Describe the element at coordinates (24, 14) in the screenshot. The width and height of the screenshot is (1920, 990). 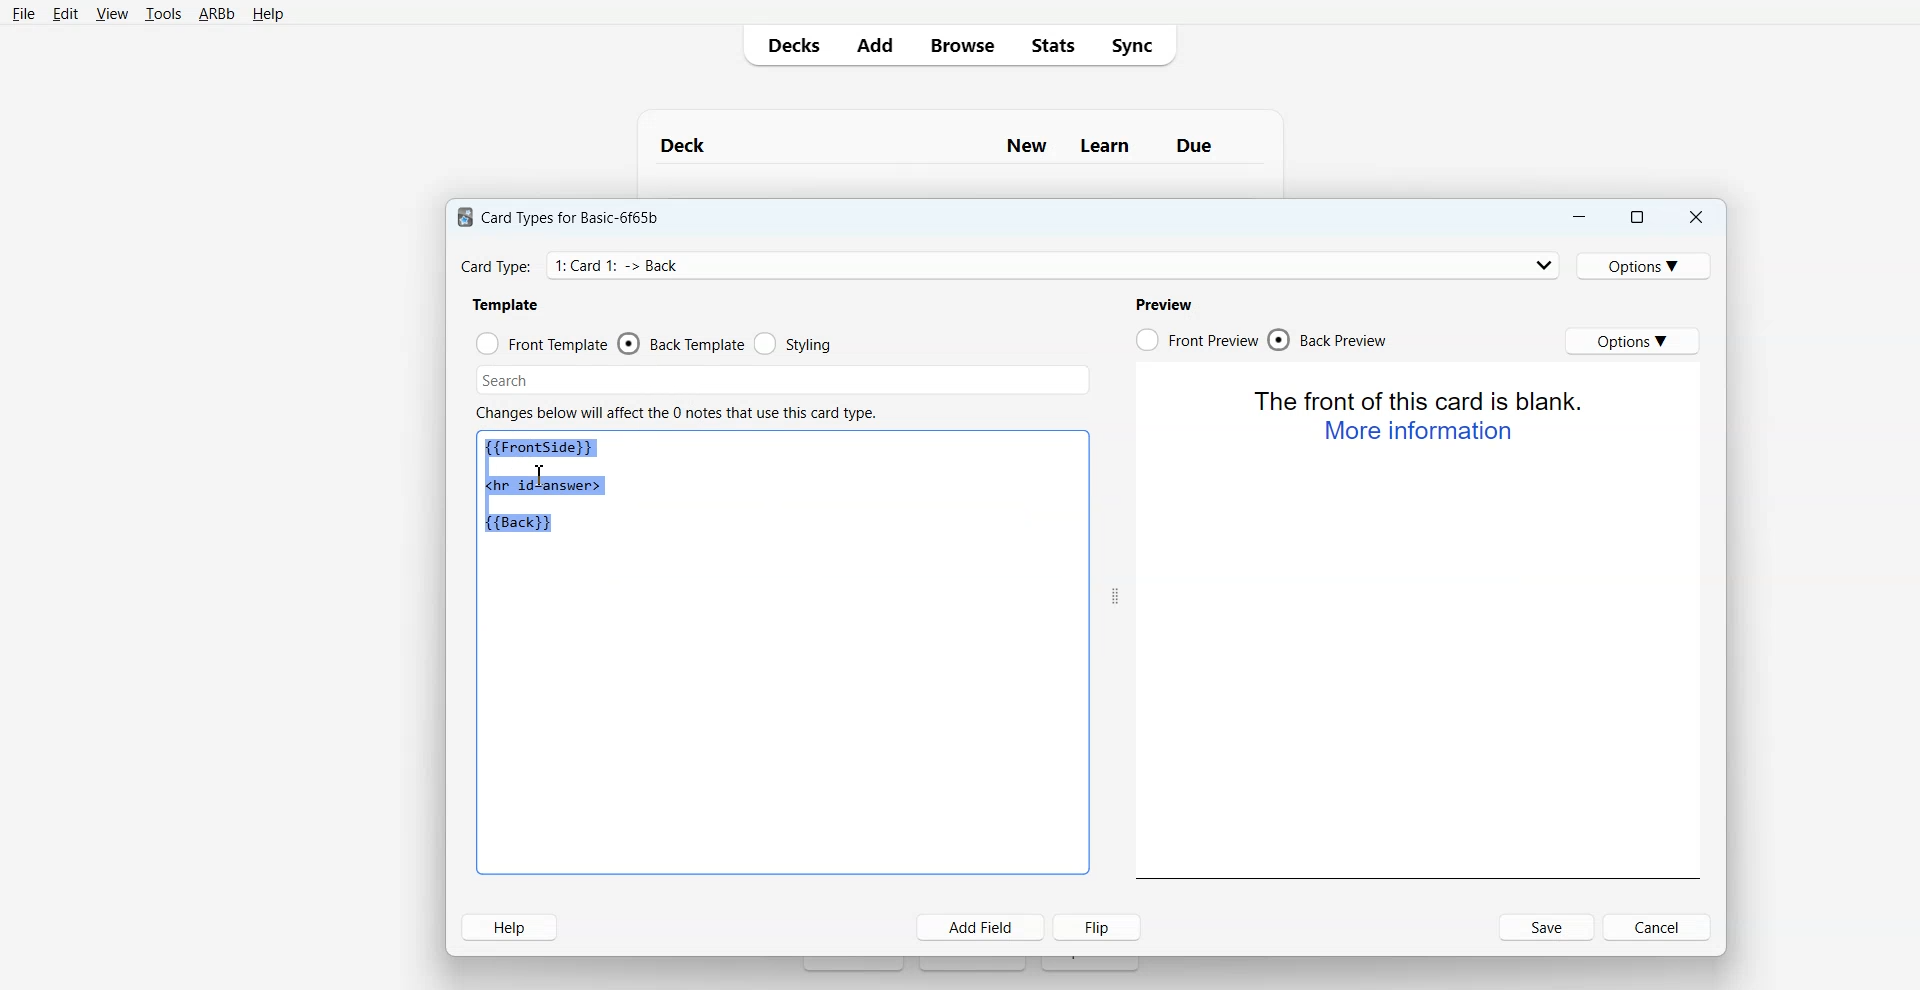
I see `File` at that location.